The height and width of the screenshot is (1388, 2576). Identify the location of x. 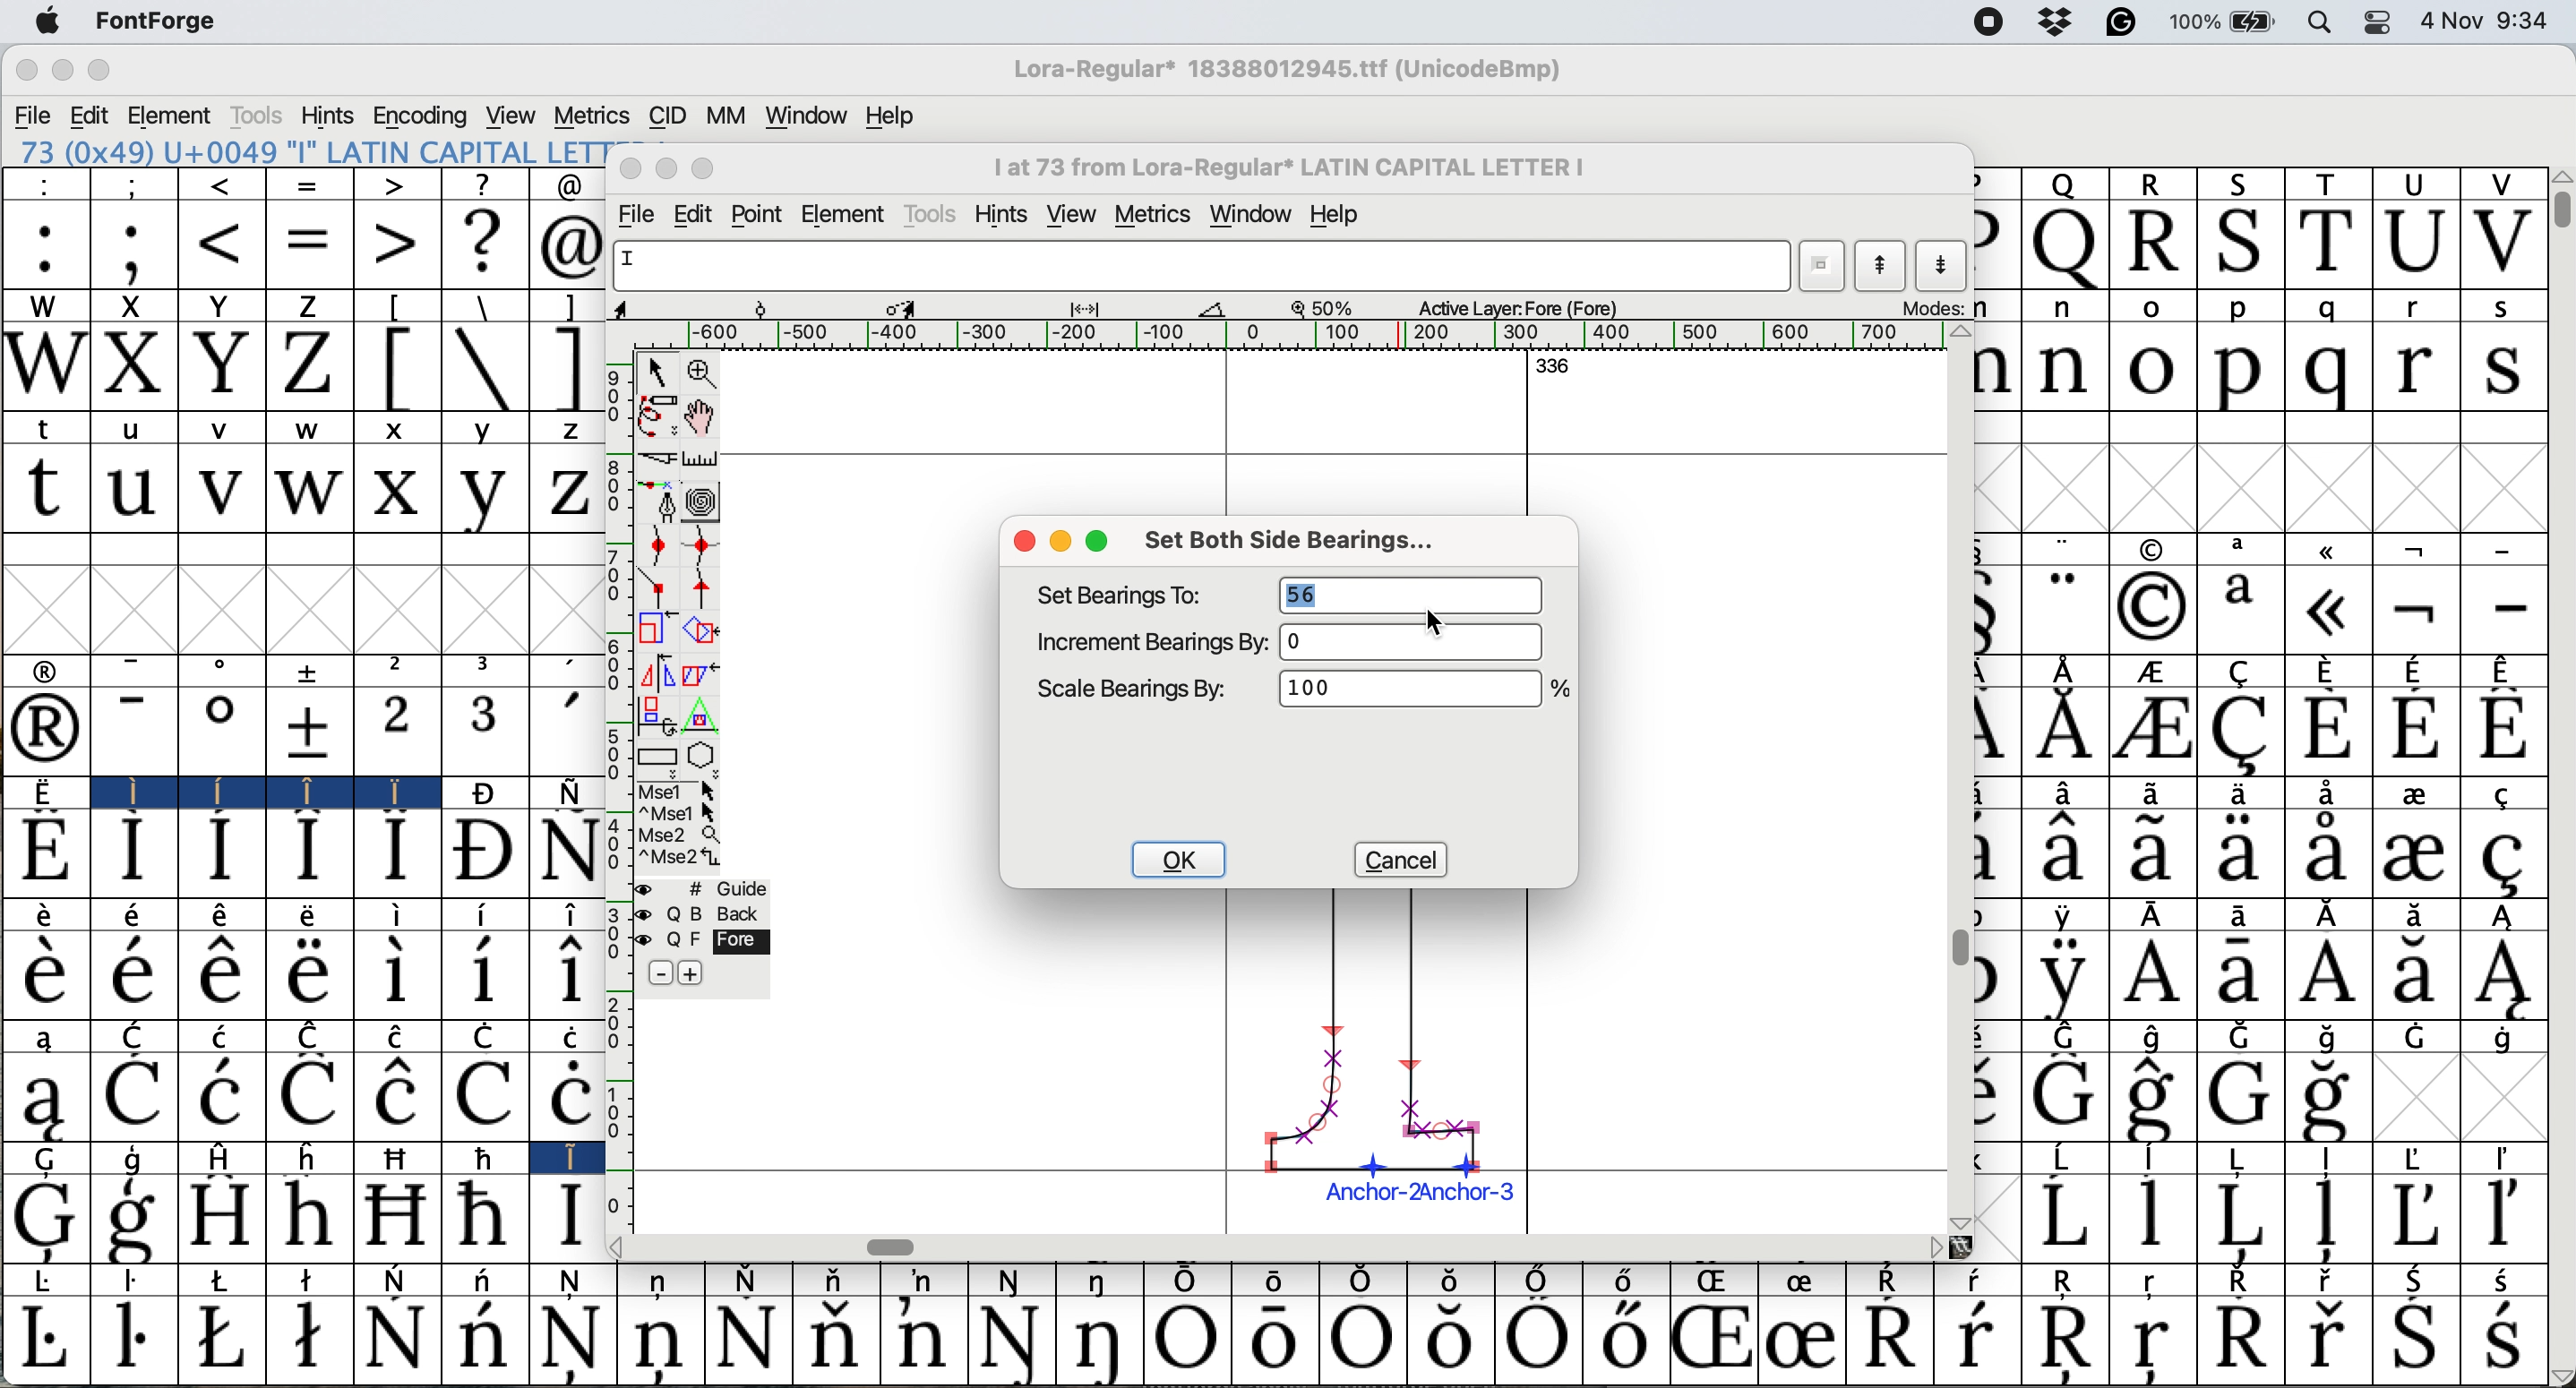
(400, 427).